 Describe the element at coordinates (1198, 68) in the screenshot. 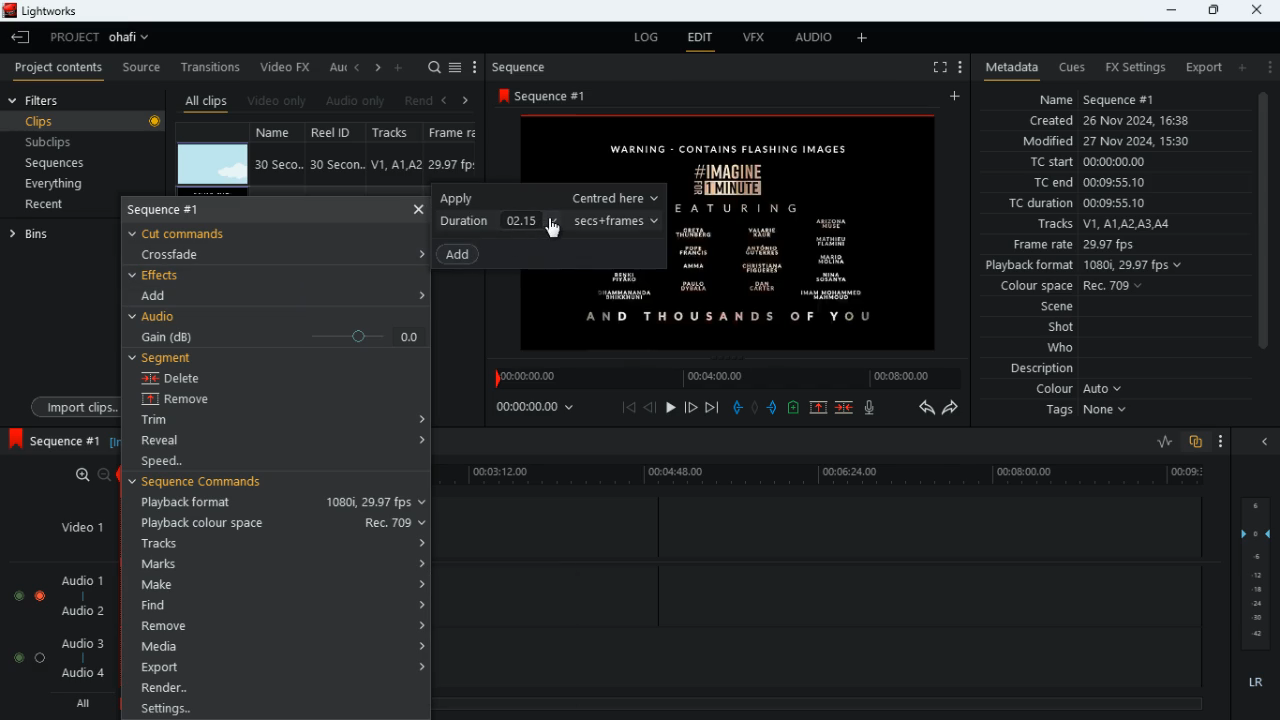

I see `export` at that location.